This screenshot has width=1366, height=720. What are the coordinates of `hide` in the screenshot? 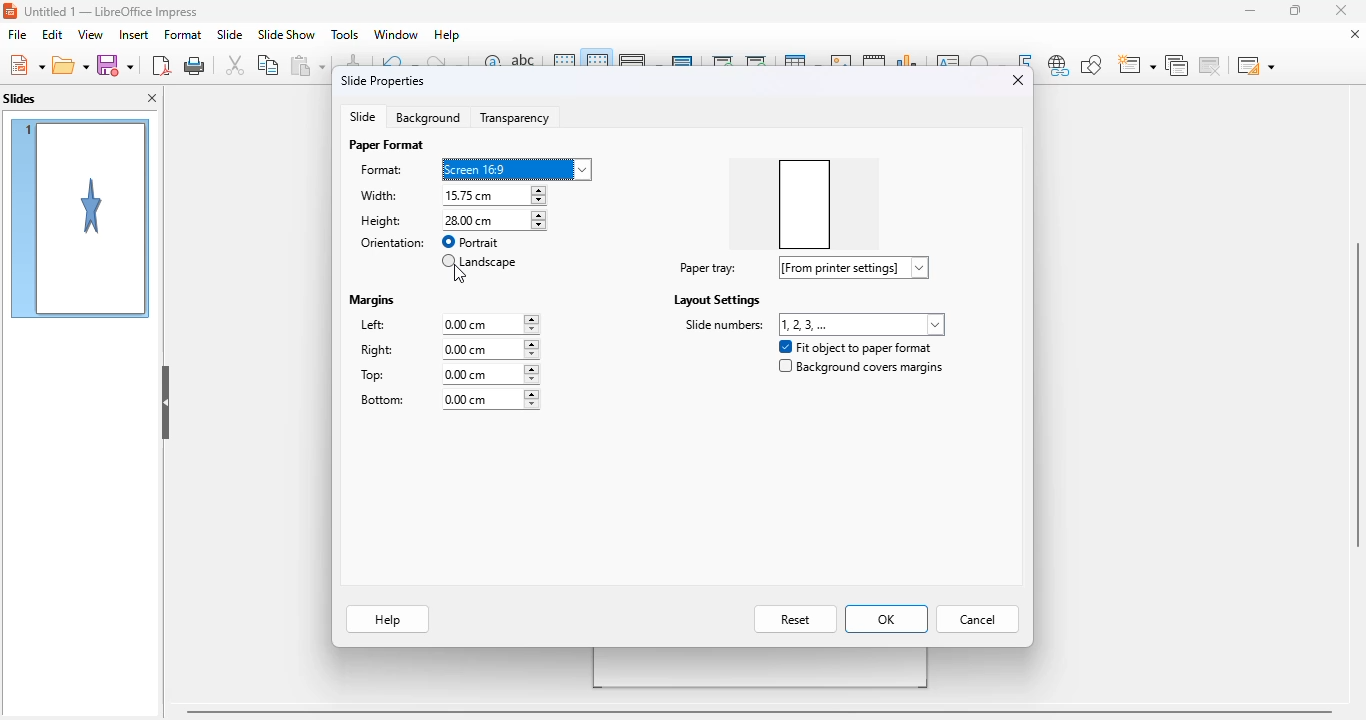 It's located at (165, 401).